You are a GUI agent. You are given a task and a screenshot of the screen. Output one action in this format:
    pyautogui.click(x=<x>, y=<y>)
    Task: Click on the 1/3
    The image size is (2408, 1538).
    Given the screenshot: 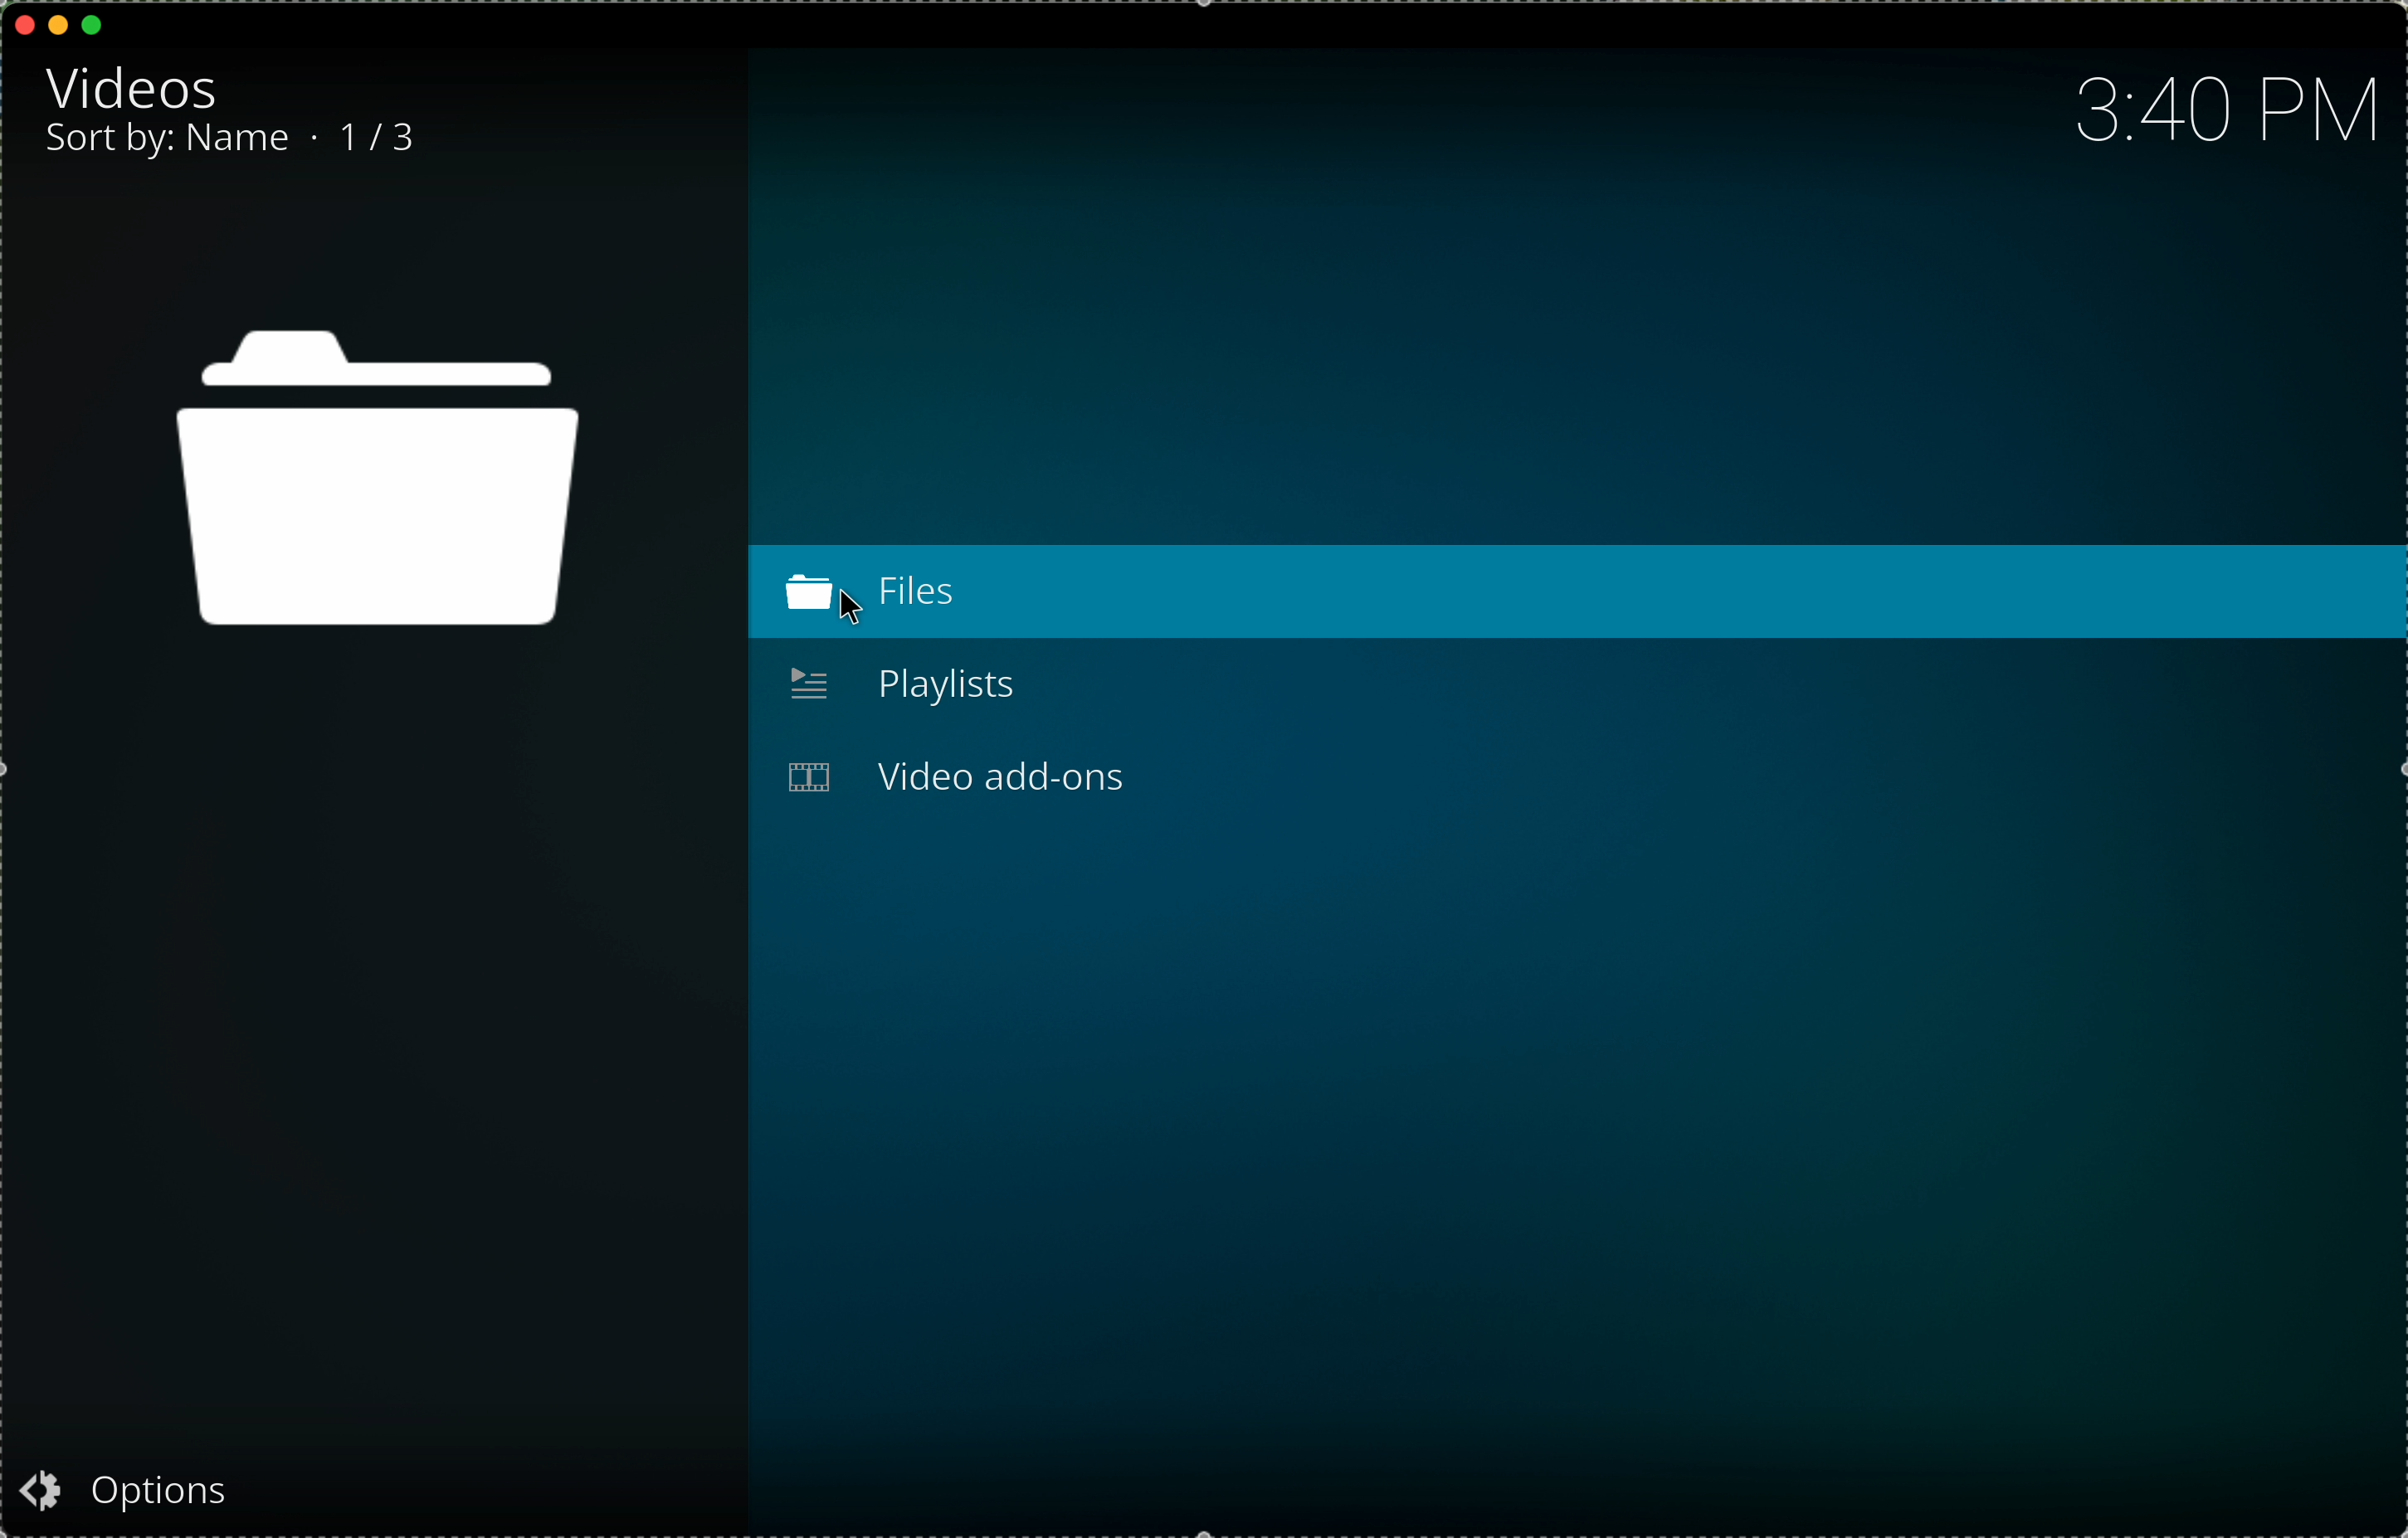 What is the action you would take?
    pyautogui.click(x=382, y=140)
    